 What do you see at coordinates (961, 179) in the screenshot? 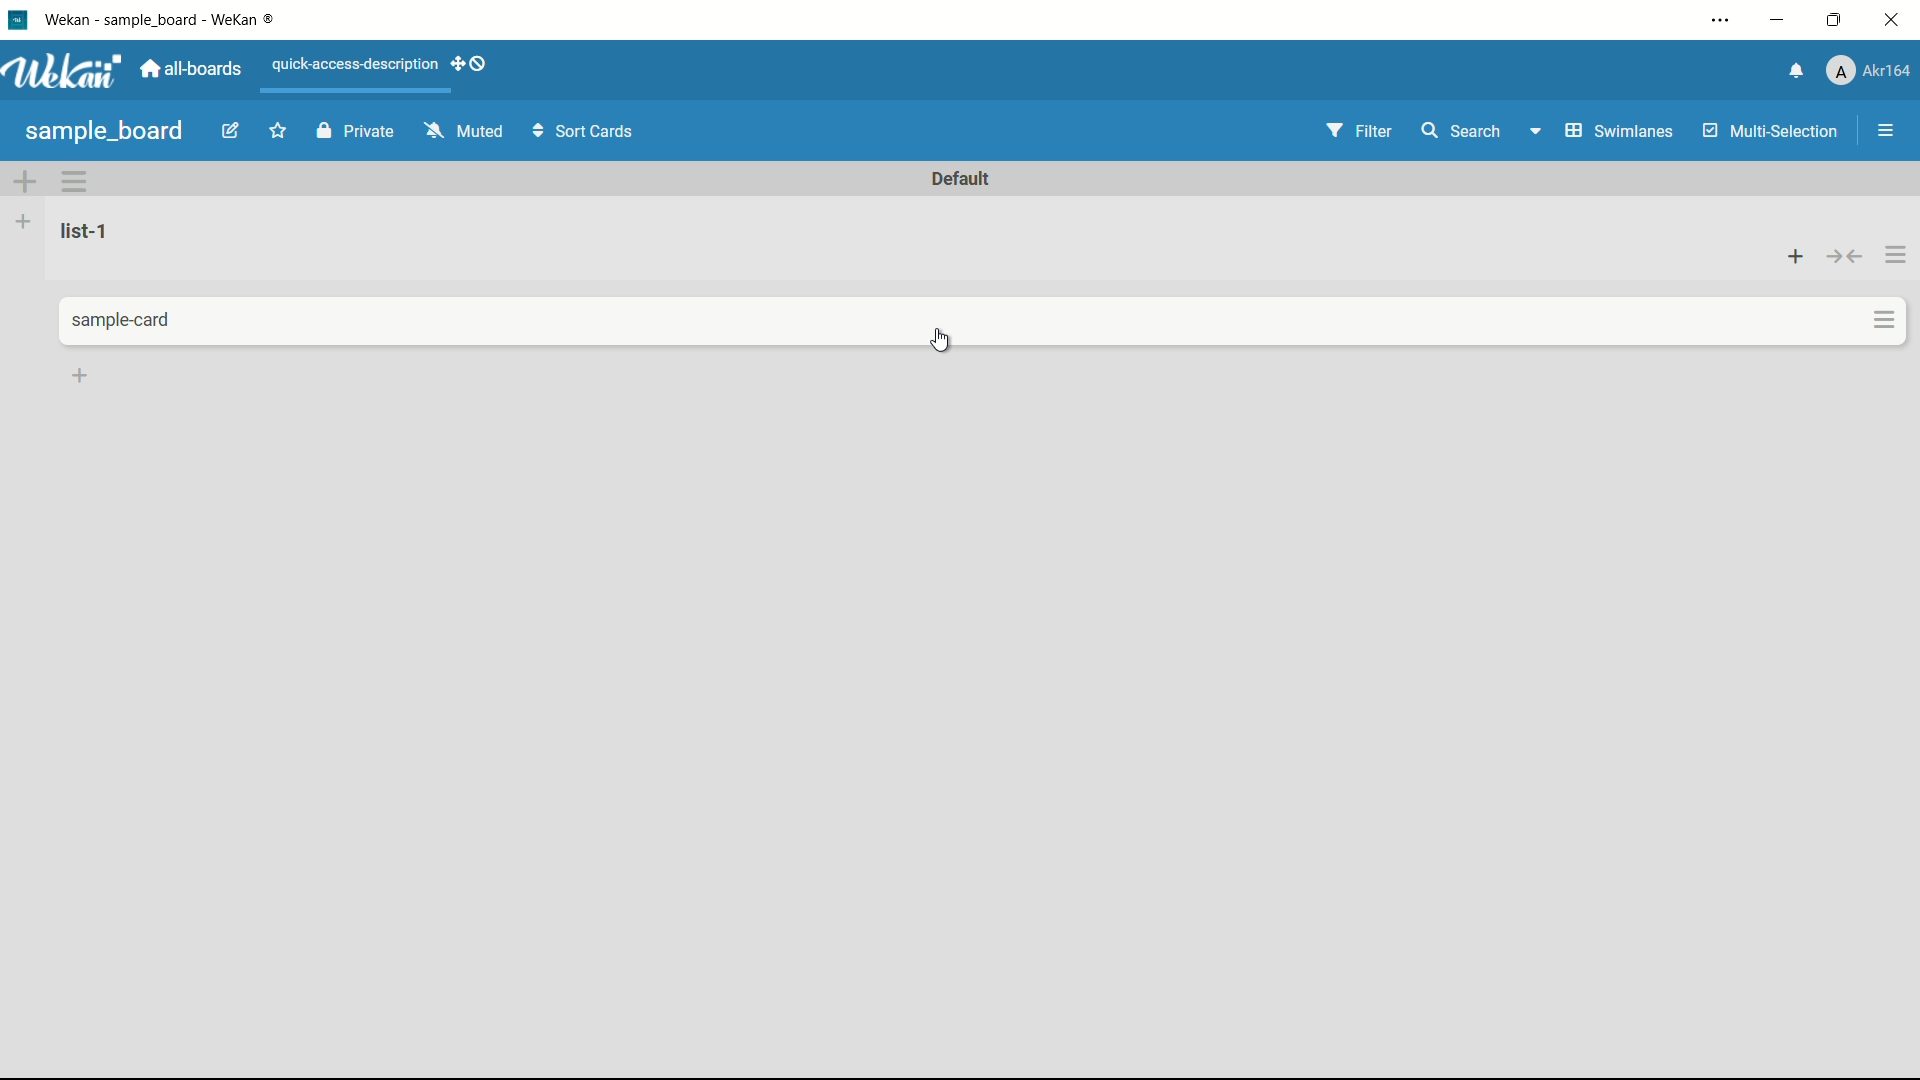
I see `default` at bounding box center [961, 179].